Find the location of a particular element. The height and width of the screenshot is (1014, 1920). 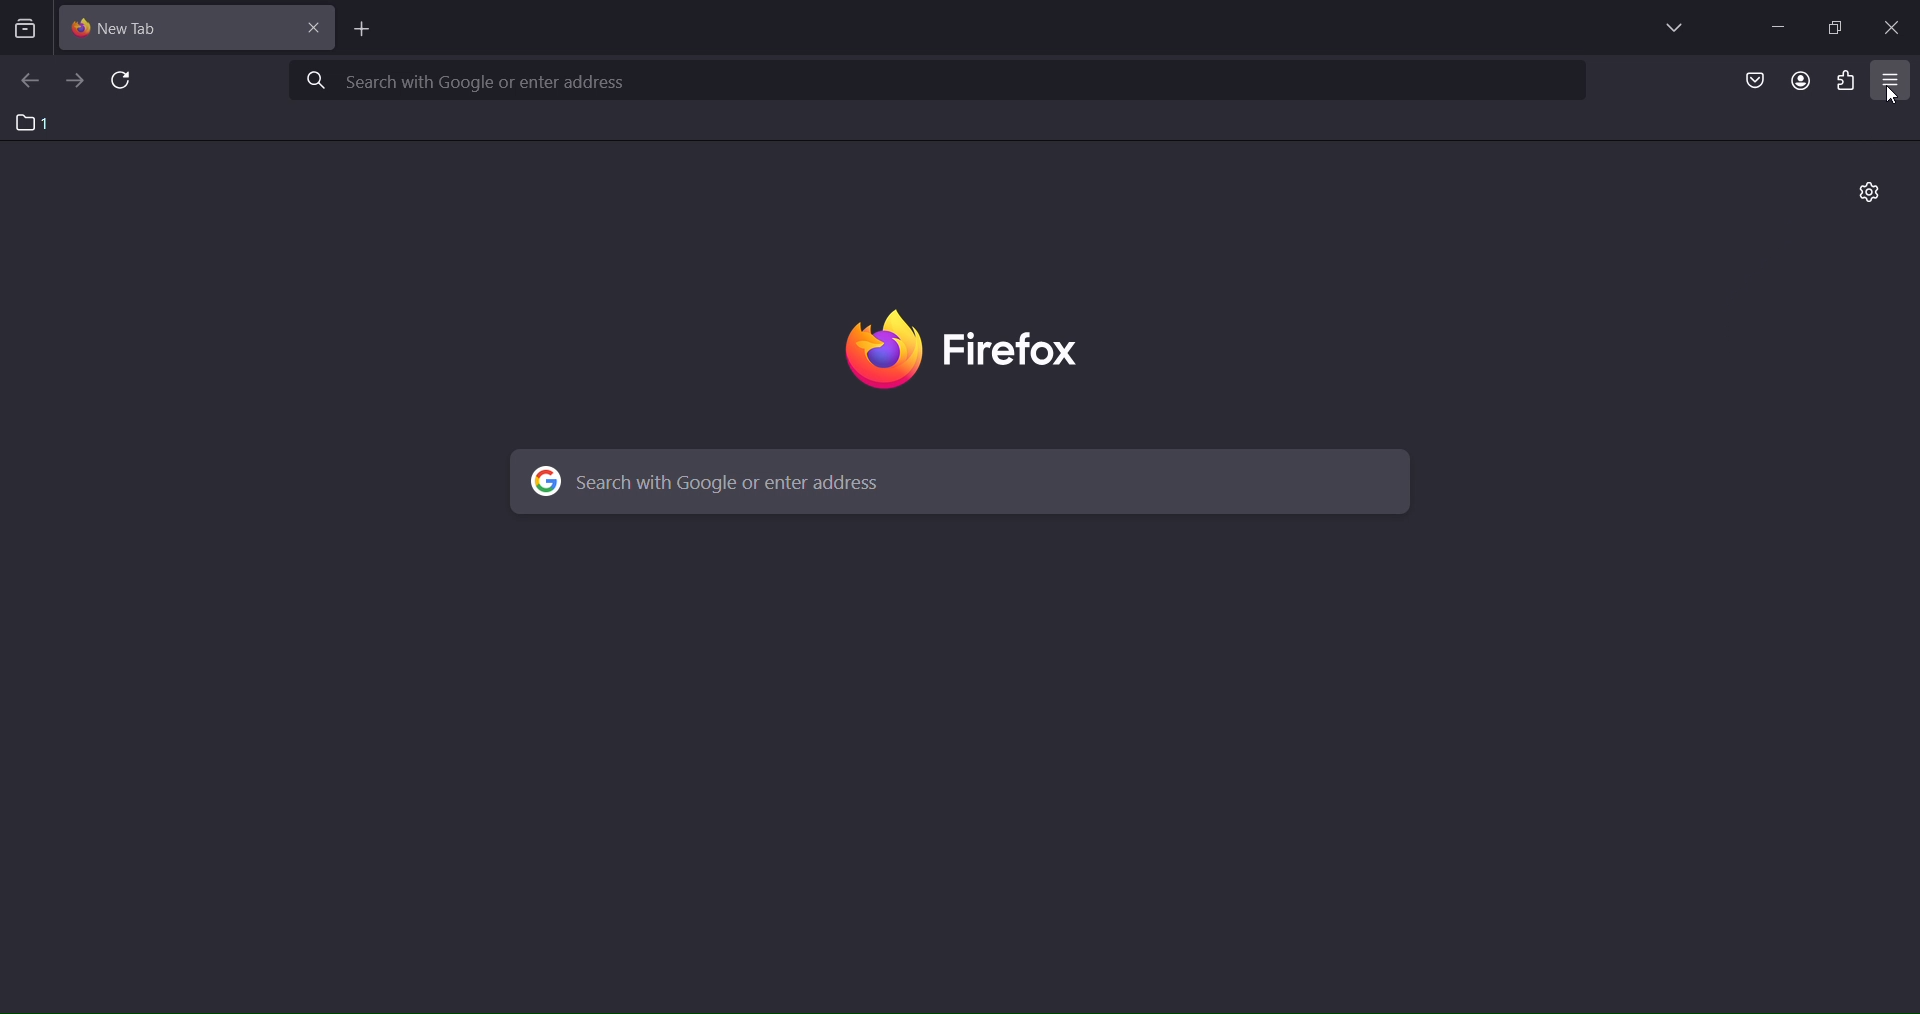

new tab is located at coordinates (359, 32).